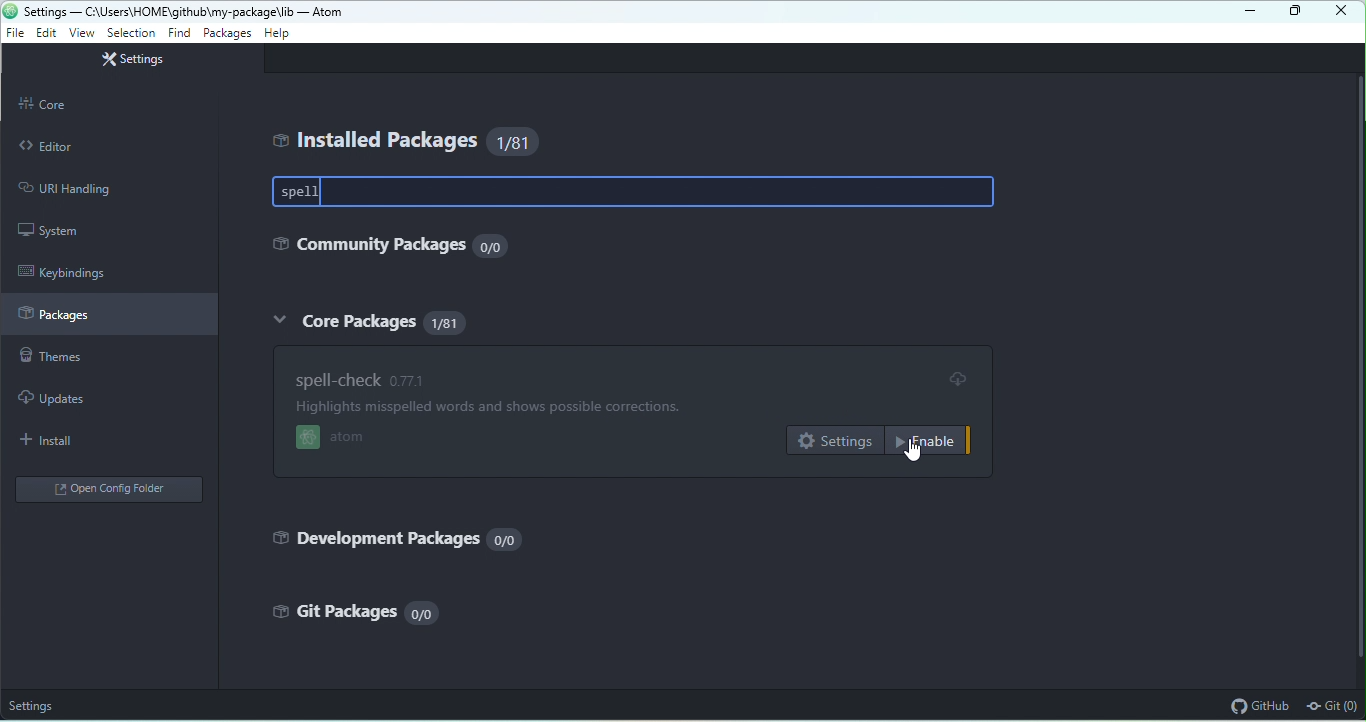 The height and width of the screenshot is (722, 1366). Describe the element at coordinates (914, 452) in the screenshot. I see `cursor movement` at that location.